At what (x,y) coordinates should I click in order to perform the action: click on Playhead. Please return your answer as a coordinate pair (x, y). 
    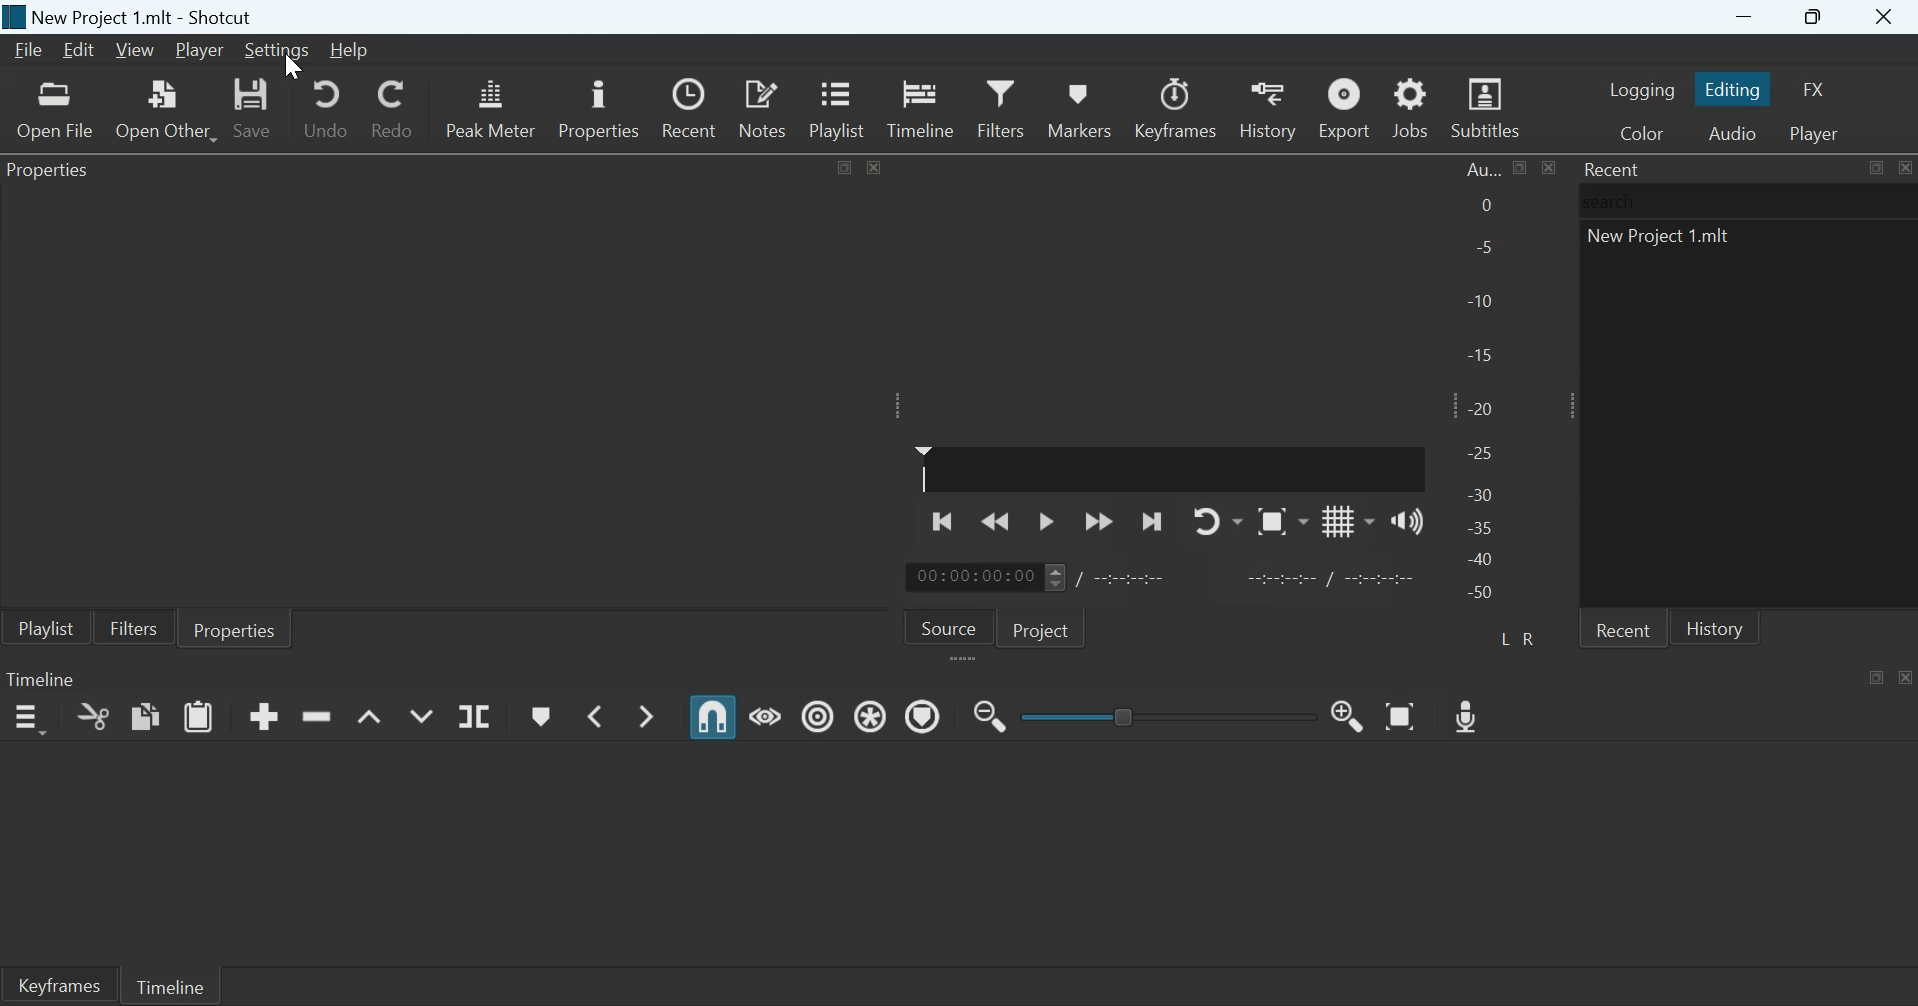
    Looking at the image, I should click on (924, 468).